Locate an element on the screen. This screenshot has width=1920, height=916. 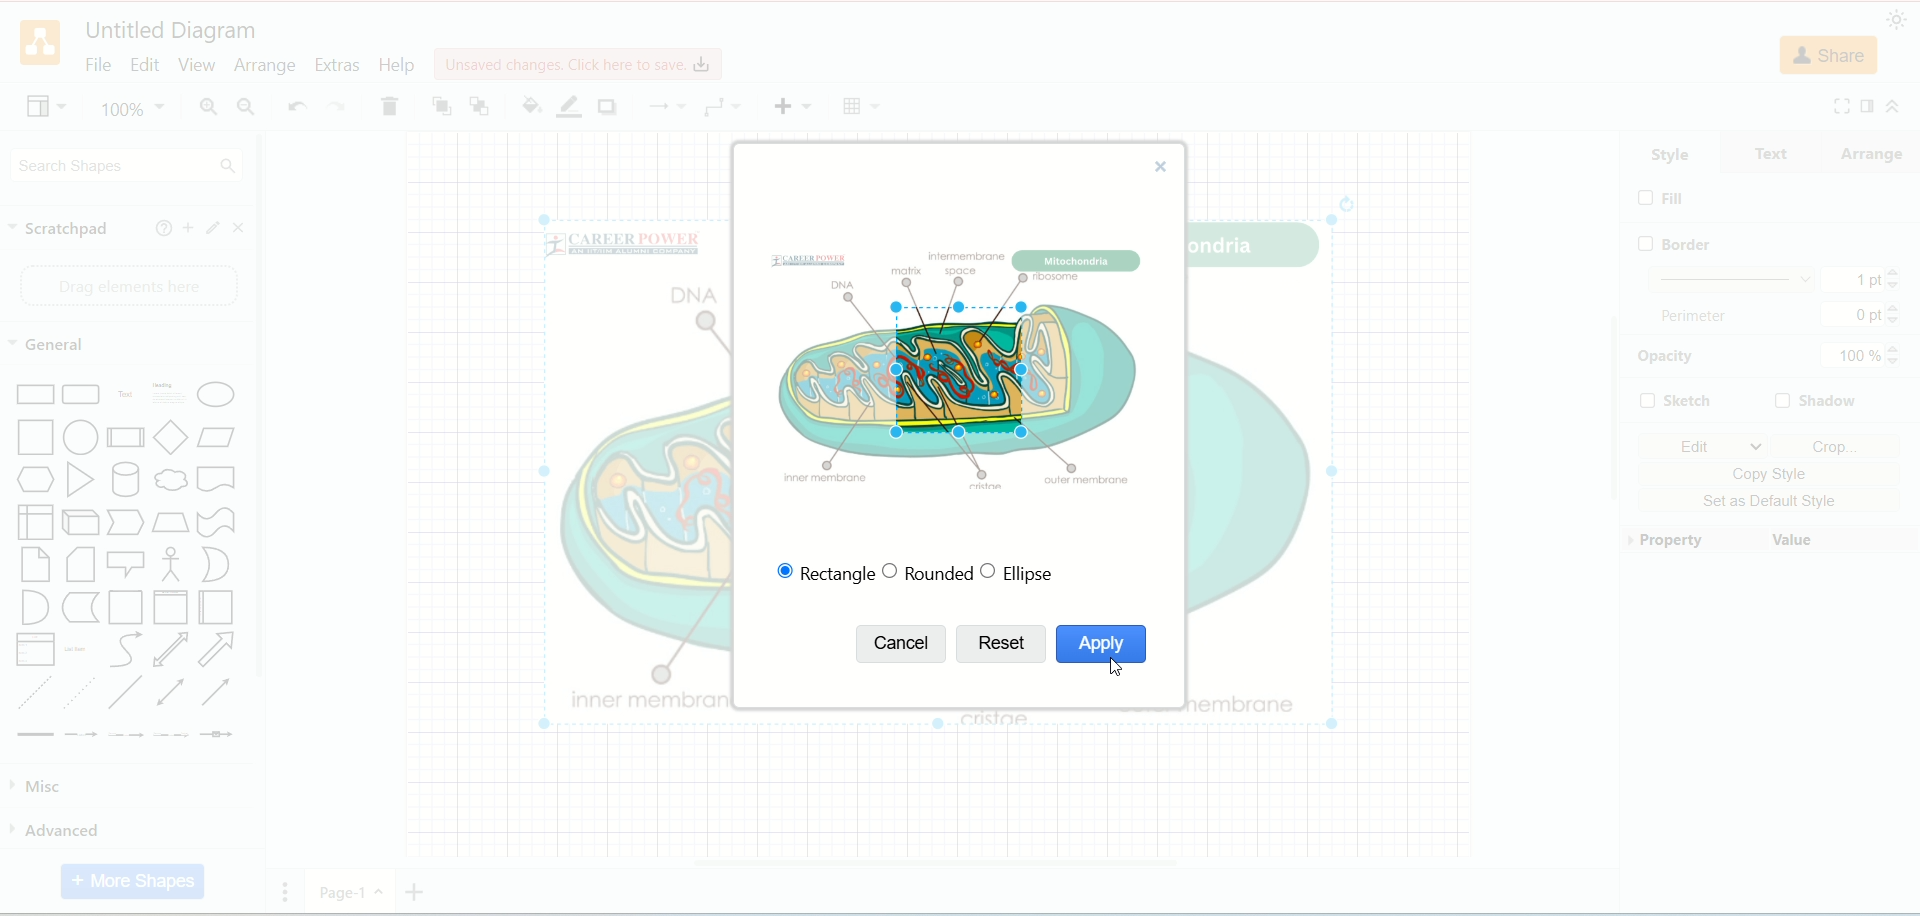
Arrow is located at coordinates (217, 652).